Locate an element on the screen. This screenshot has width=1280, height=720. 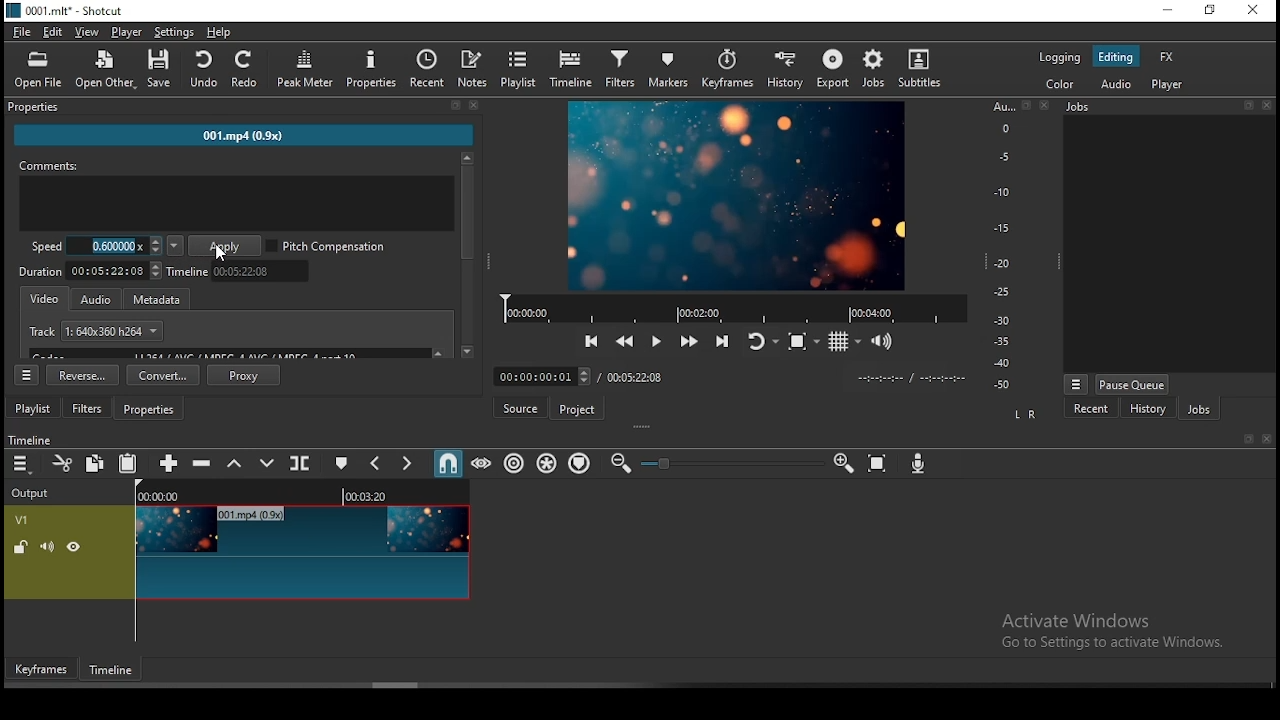
apply is located at coordinates (224, 246).